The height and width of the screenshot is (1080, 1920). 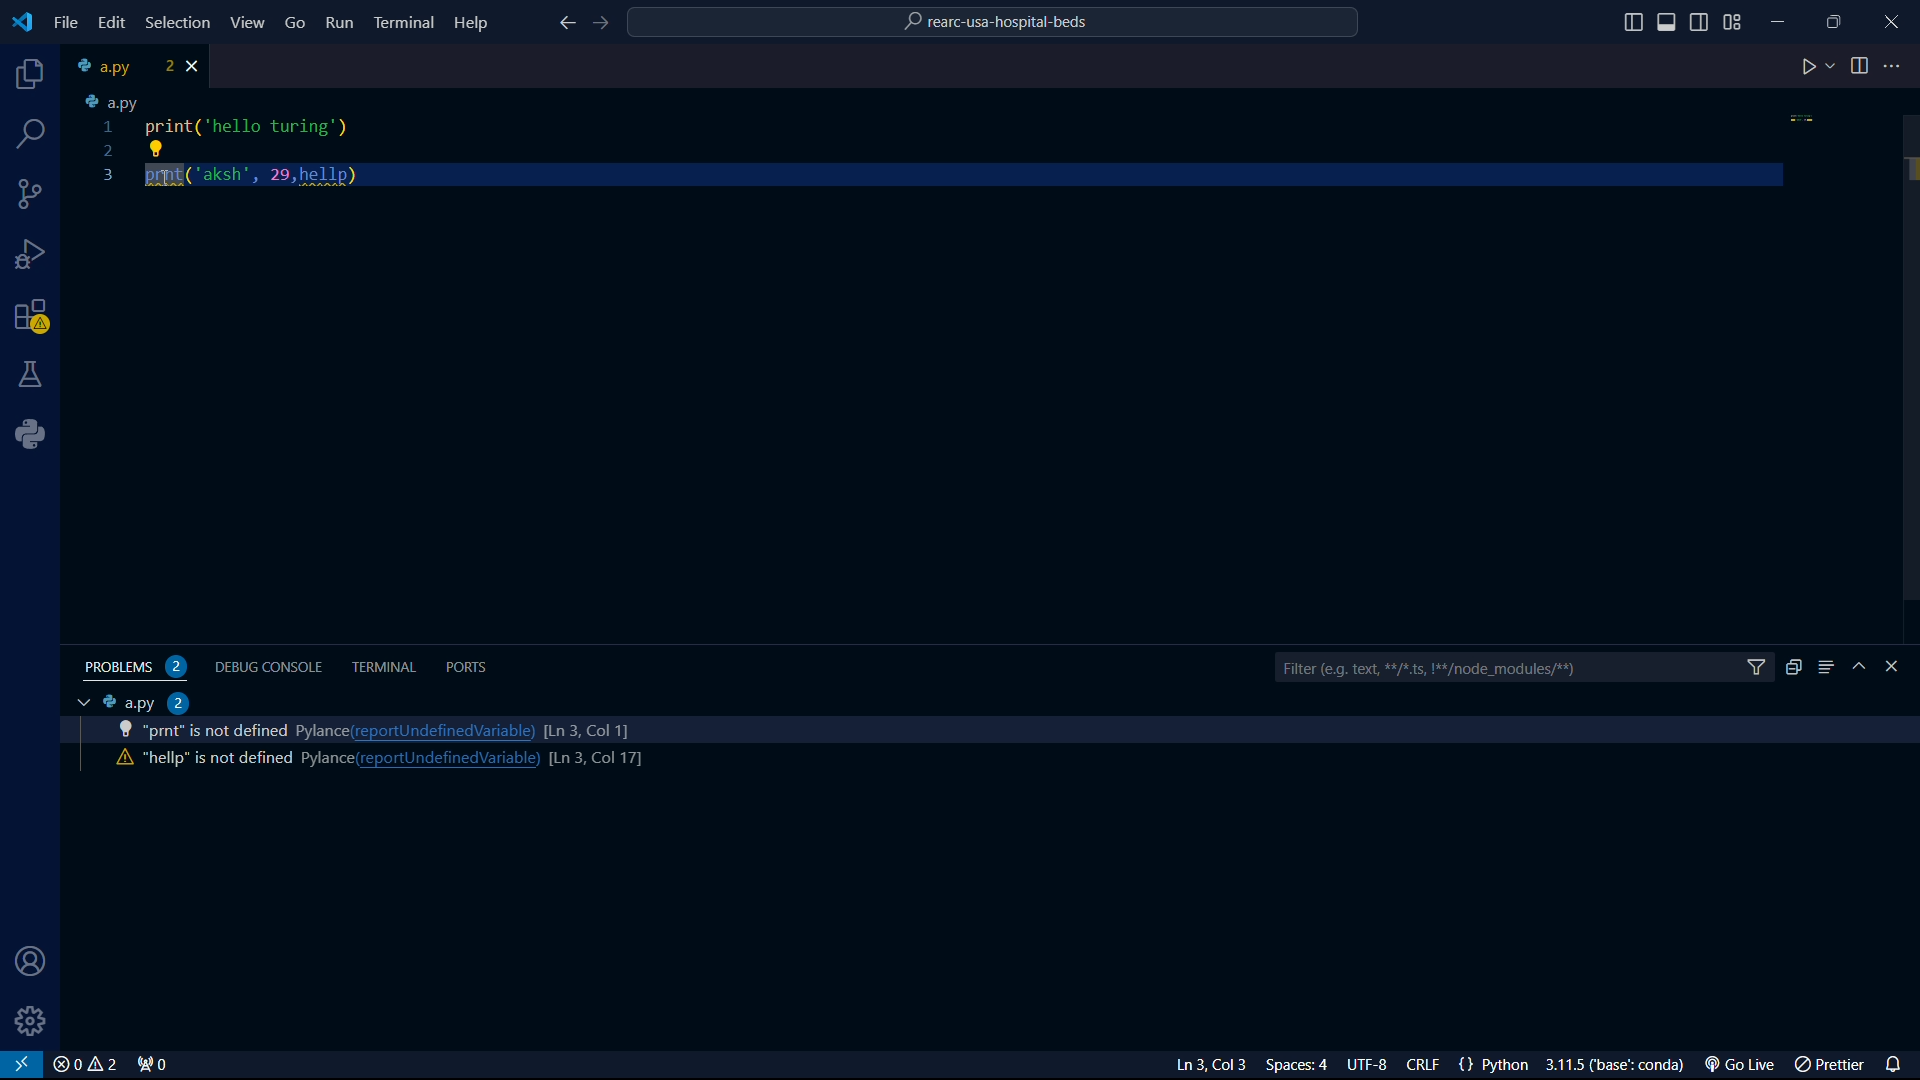 What do you see at coordinates (404, 21) in the screenshot?
I see `Terminal` at bounding box center [404, 21].